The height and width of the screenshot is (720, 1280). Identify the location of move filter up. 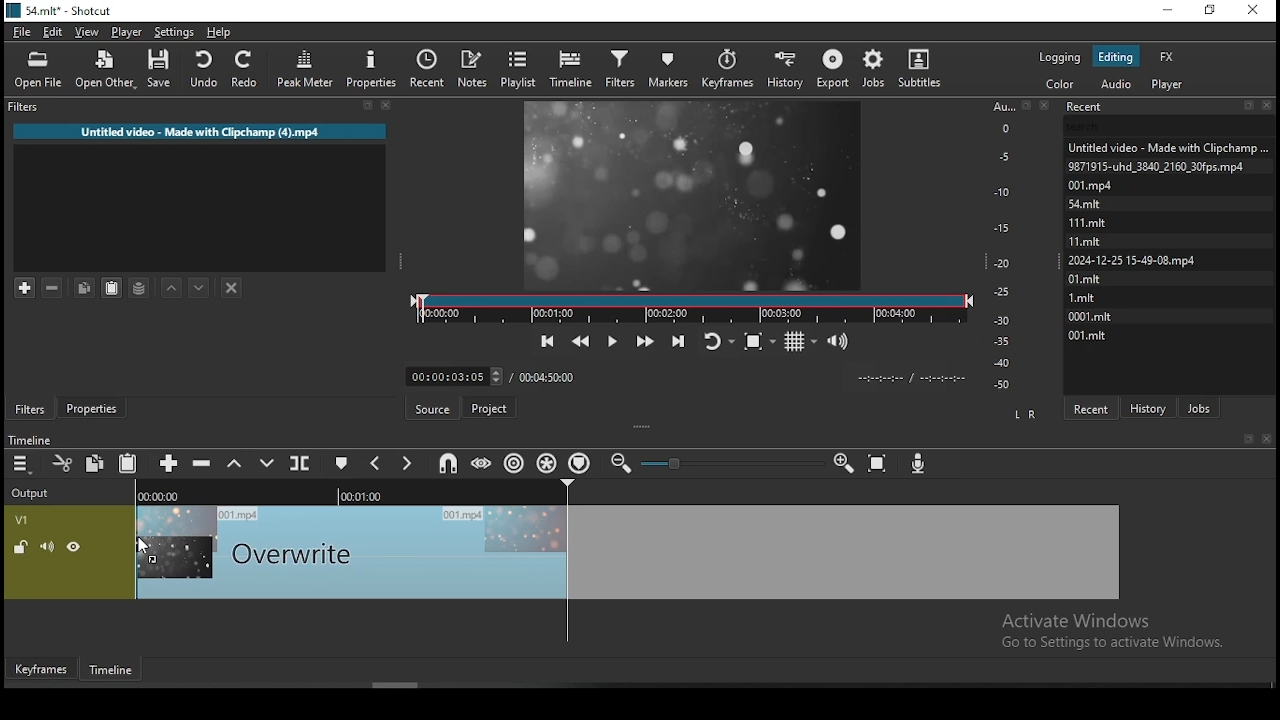
(167, 284).